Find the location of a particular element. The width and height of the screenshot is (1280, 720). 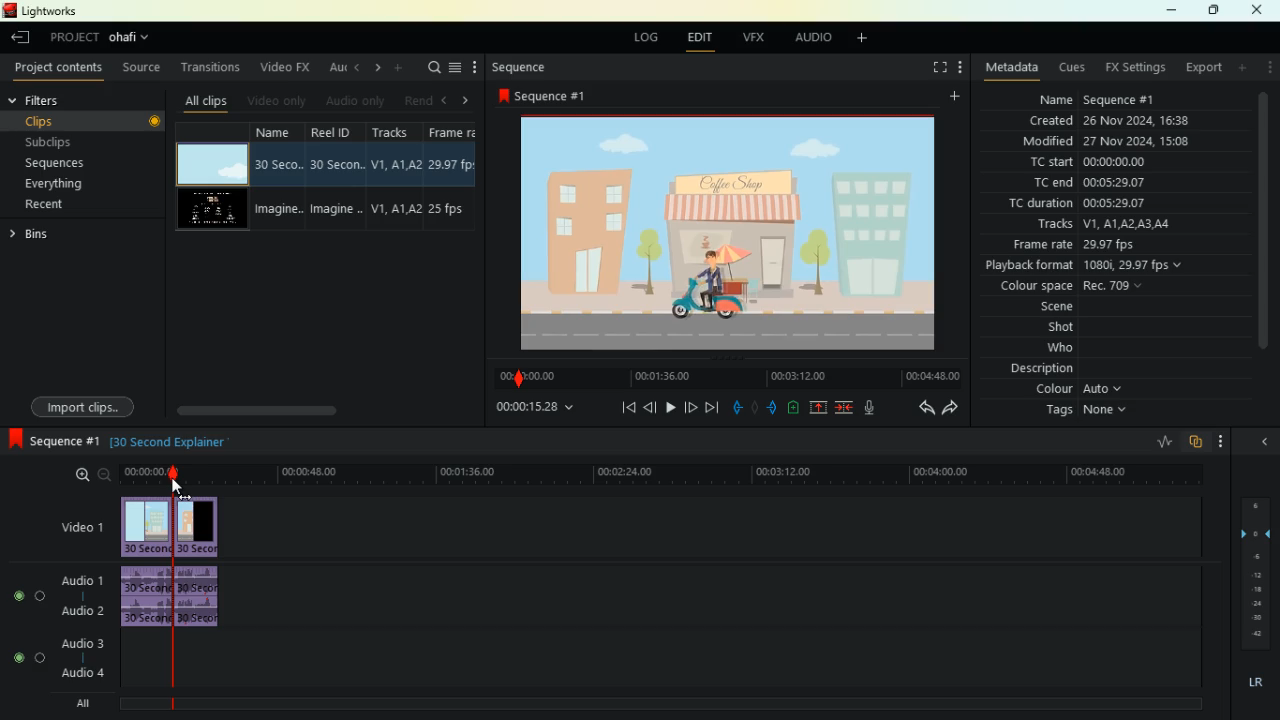

forward is located at coordinates (954, 411).